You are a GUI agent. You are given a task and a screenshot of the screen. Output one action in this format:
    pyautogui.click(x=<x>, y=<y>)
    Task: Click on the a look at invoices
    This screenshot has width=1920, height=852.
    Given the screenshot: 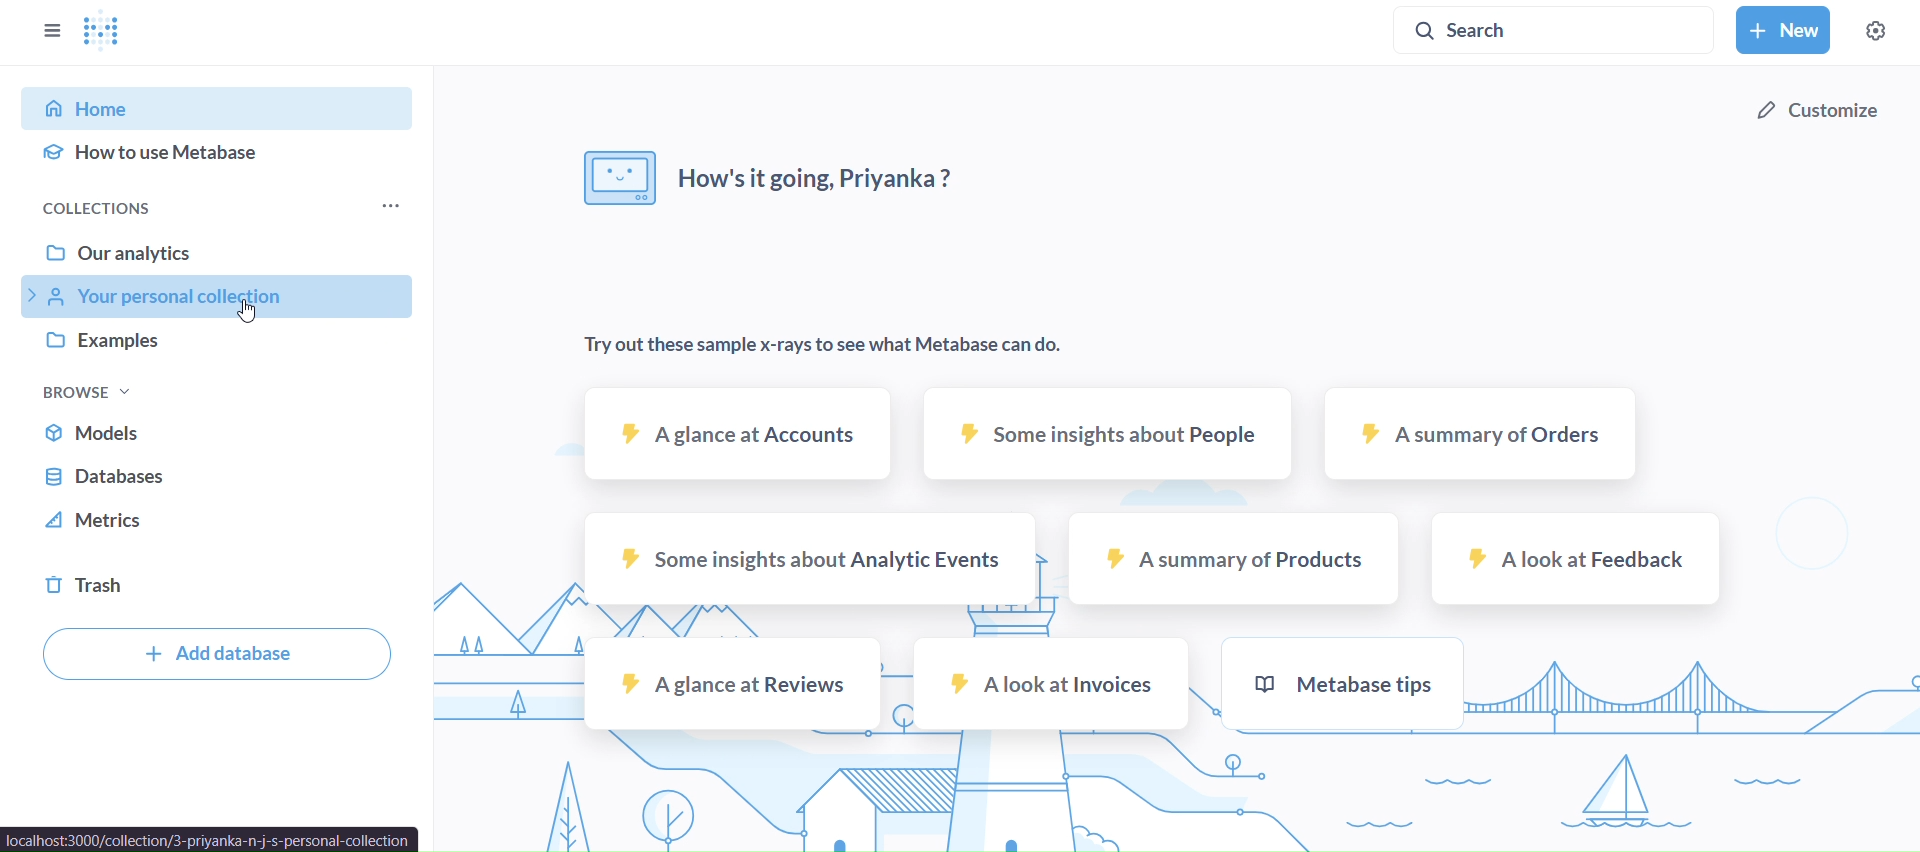 What is the action you would take?
    pyautogui.click(x=1052, y=684)
    